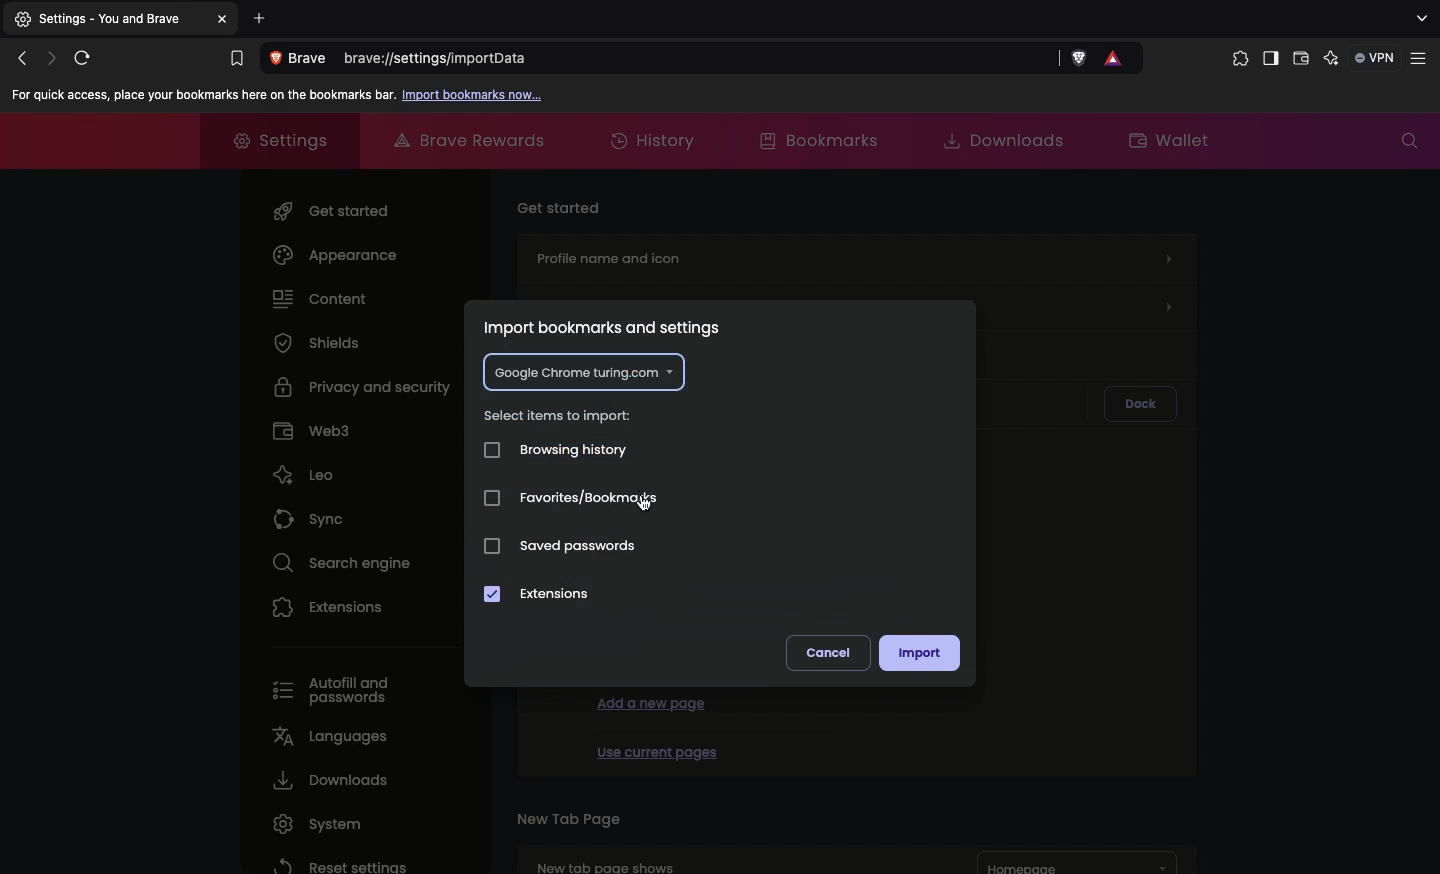  I want to click on VPN, so click(1376, 57).